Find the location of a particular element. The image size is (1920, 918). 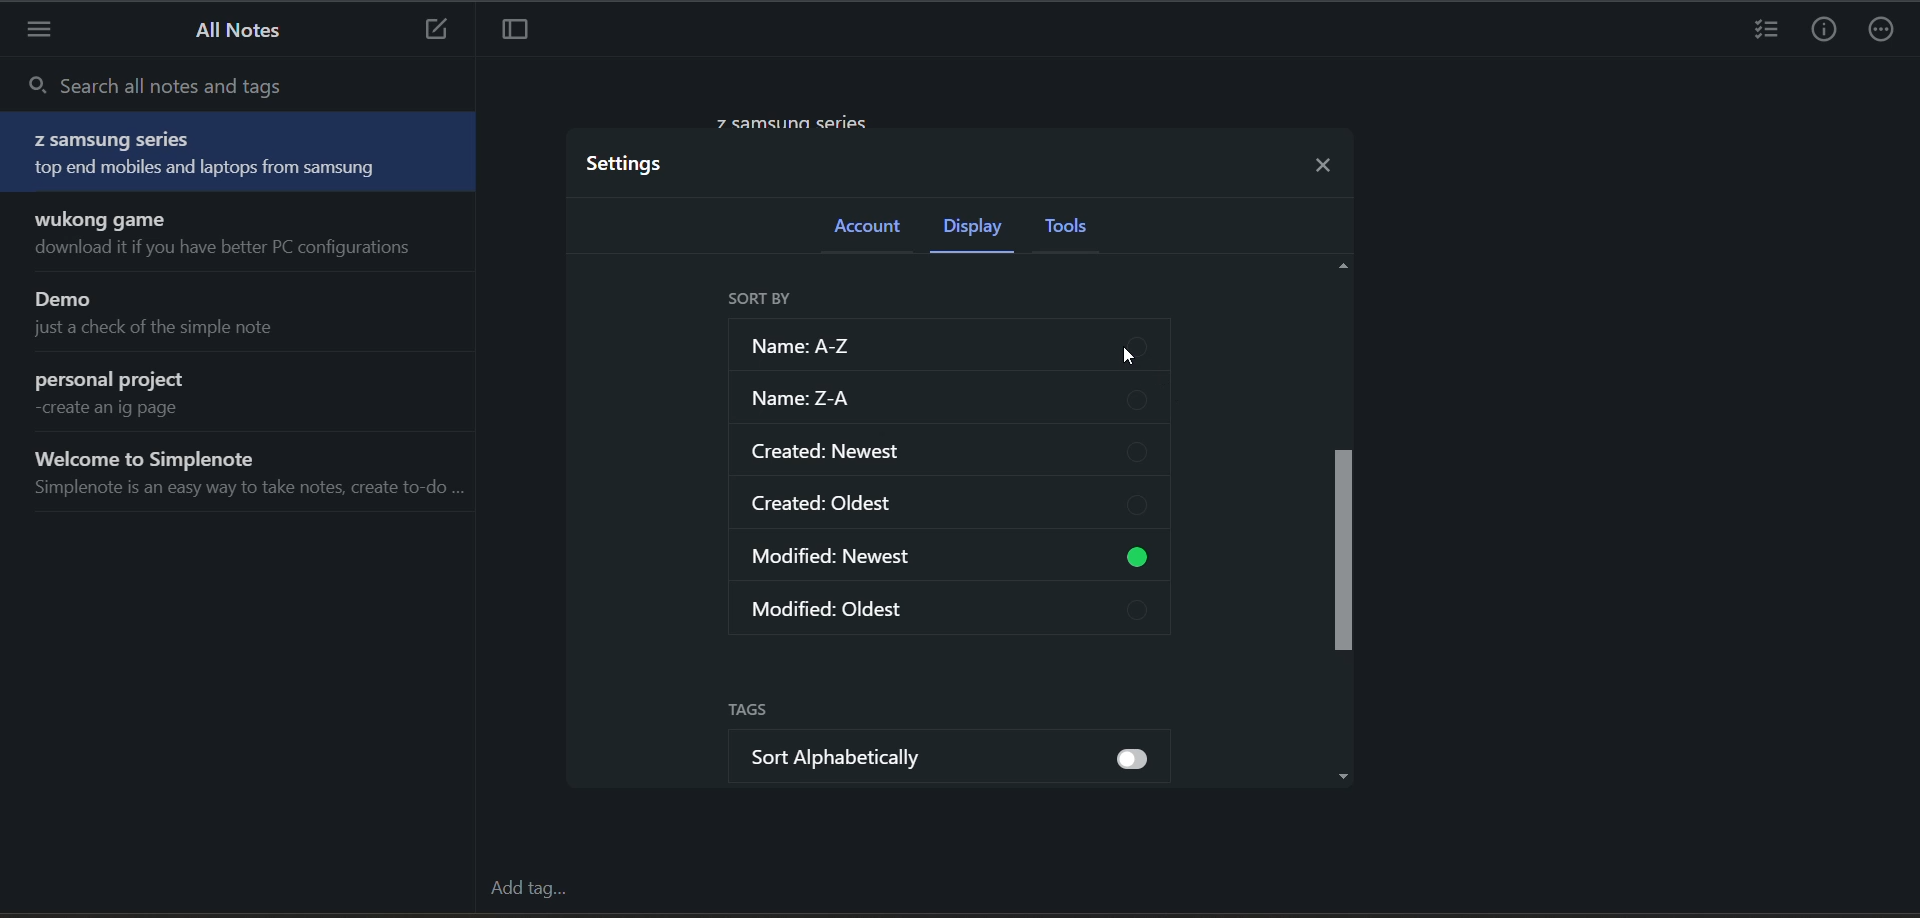

created: oldest is located at coordinates (958, 508).